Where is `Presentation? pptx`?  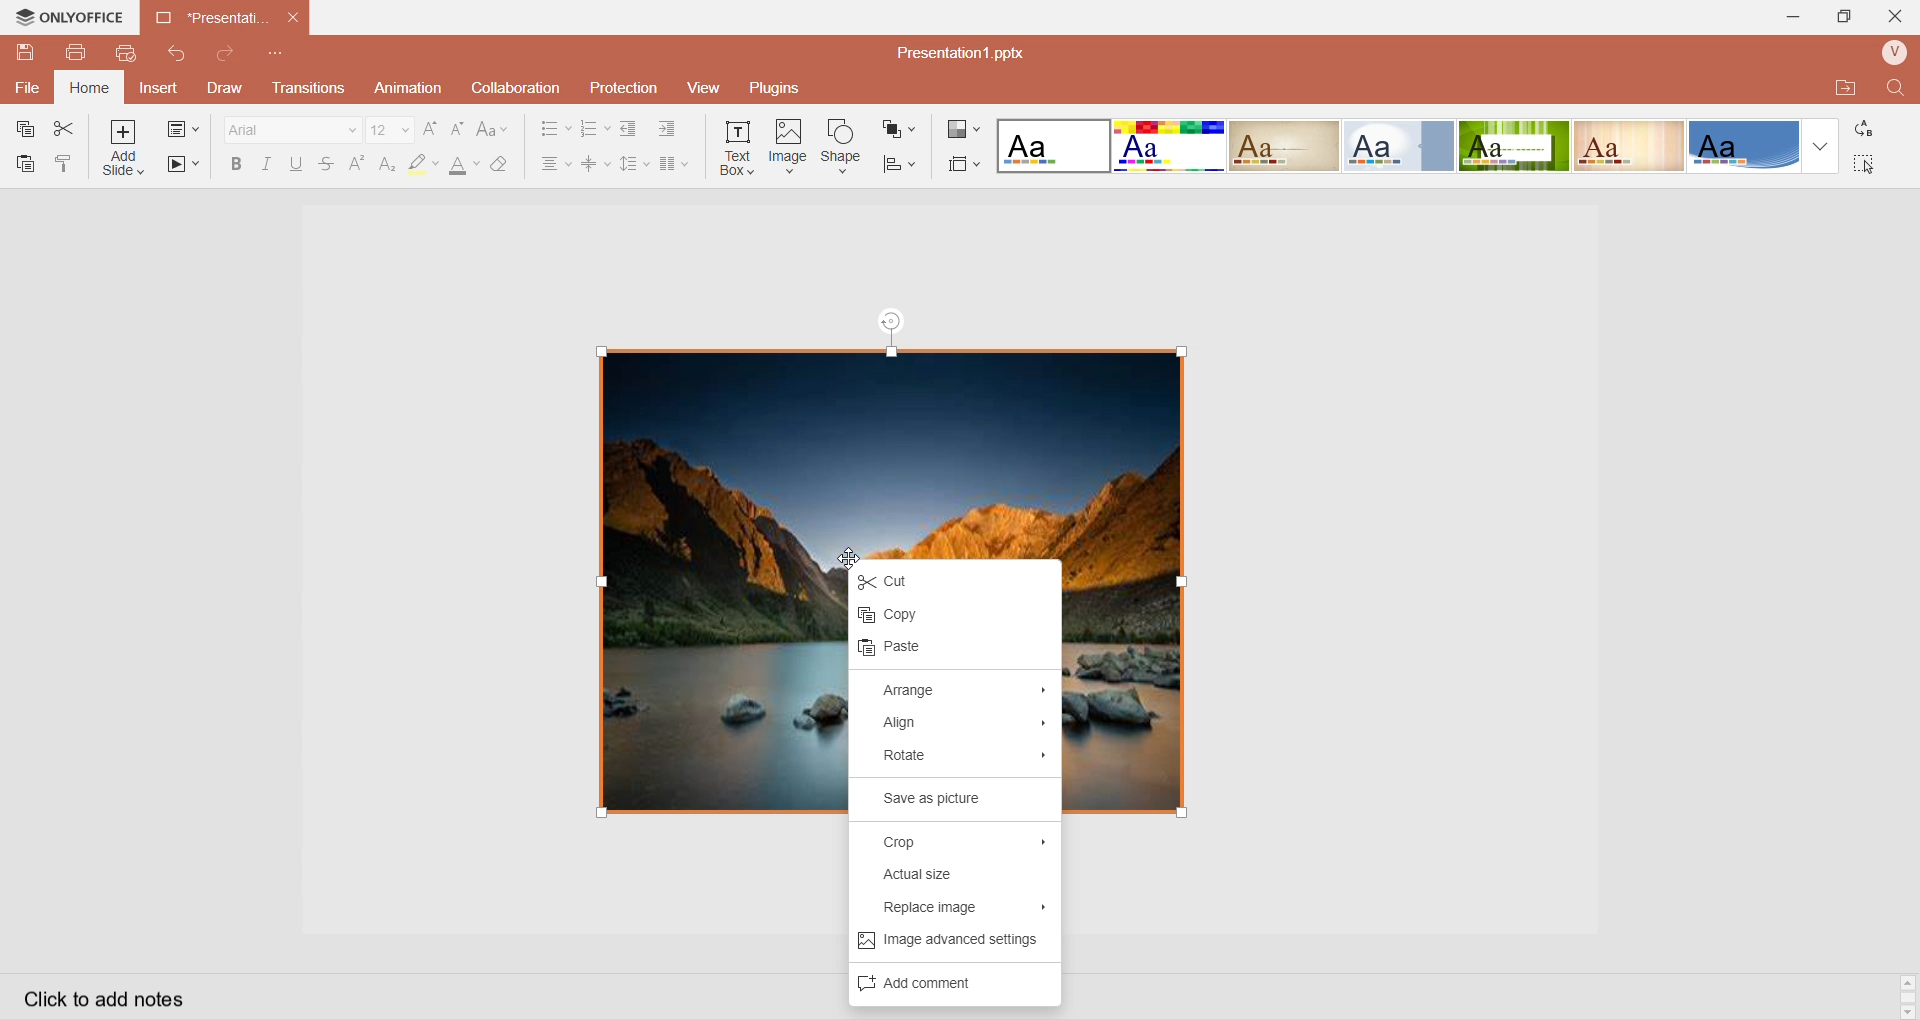
Presentation? pptx is located at coordinates (960, 52).